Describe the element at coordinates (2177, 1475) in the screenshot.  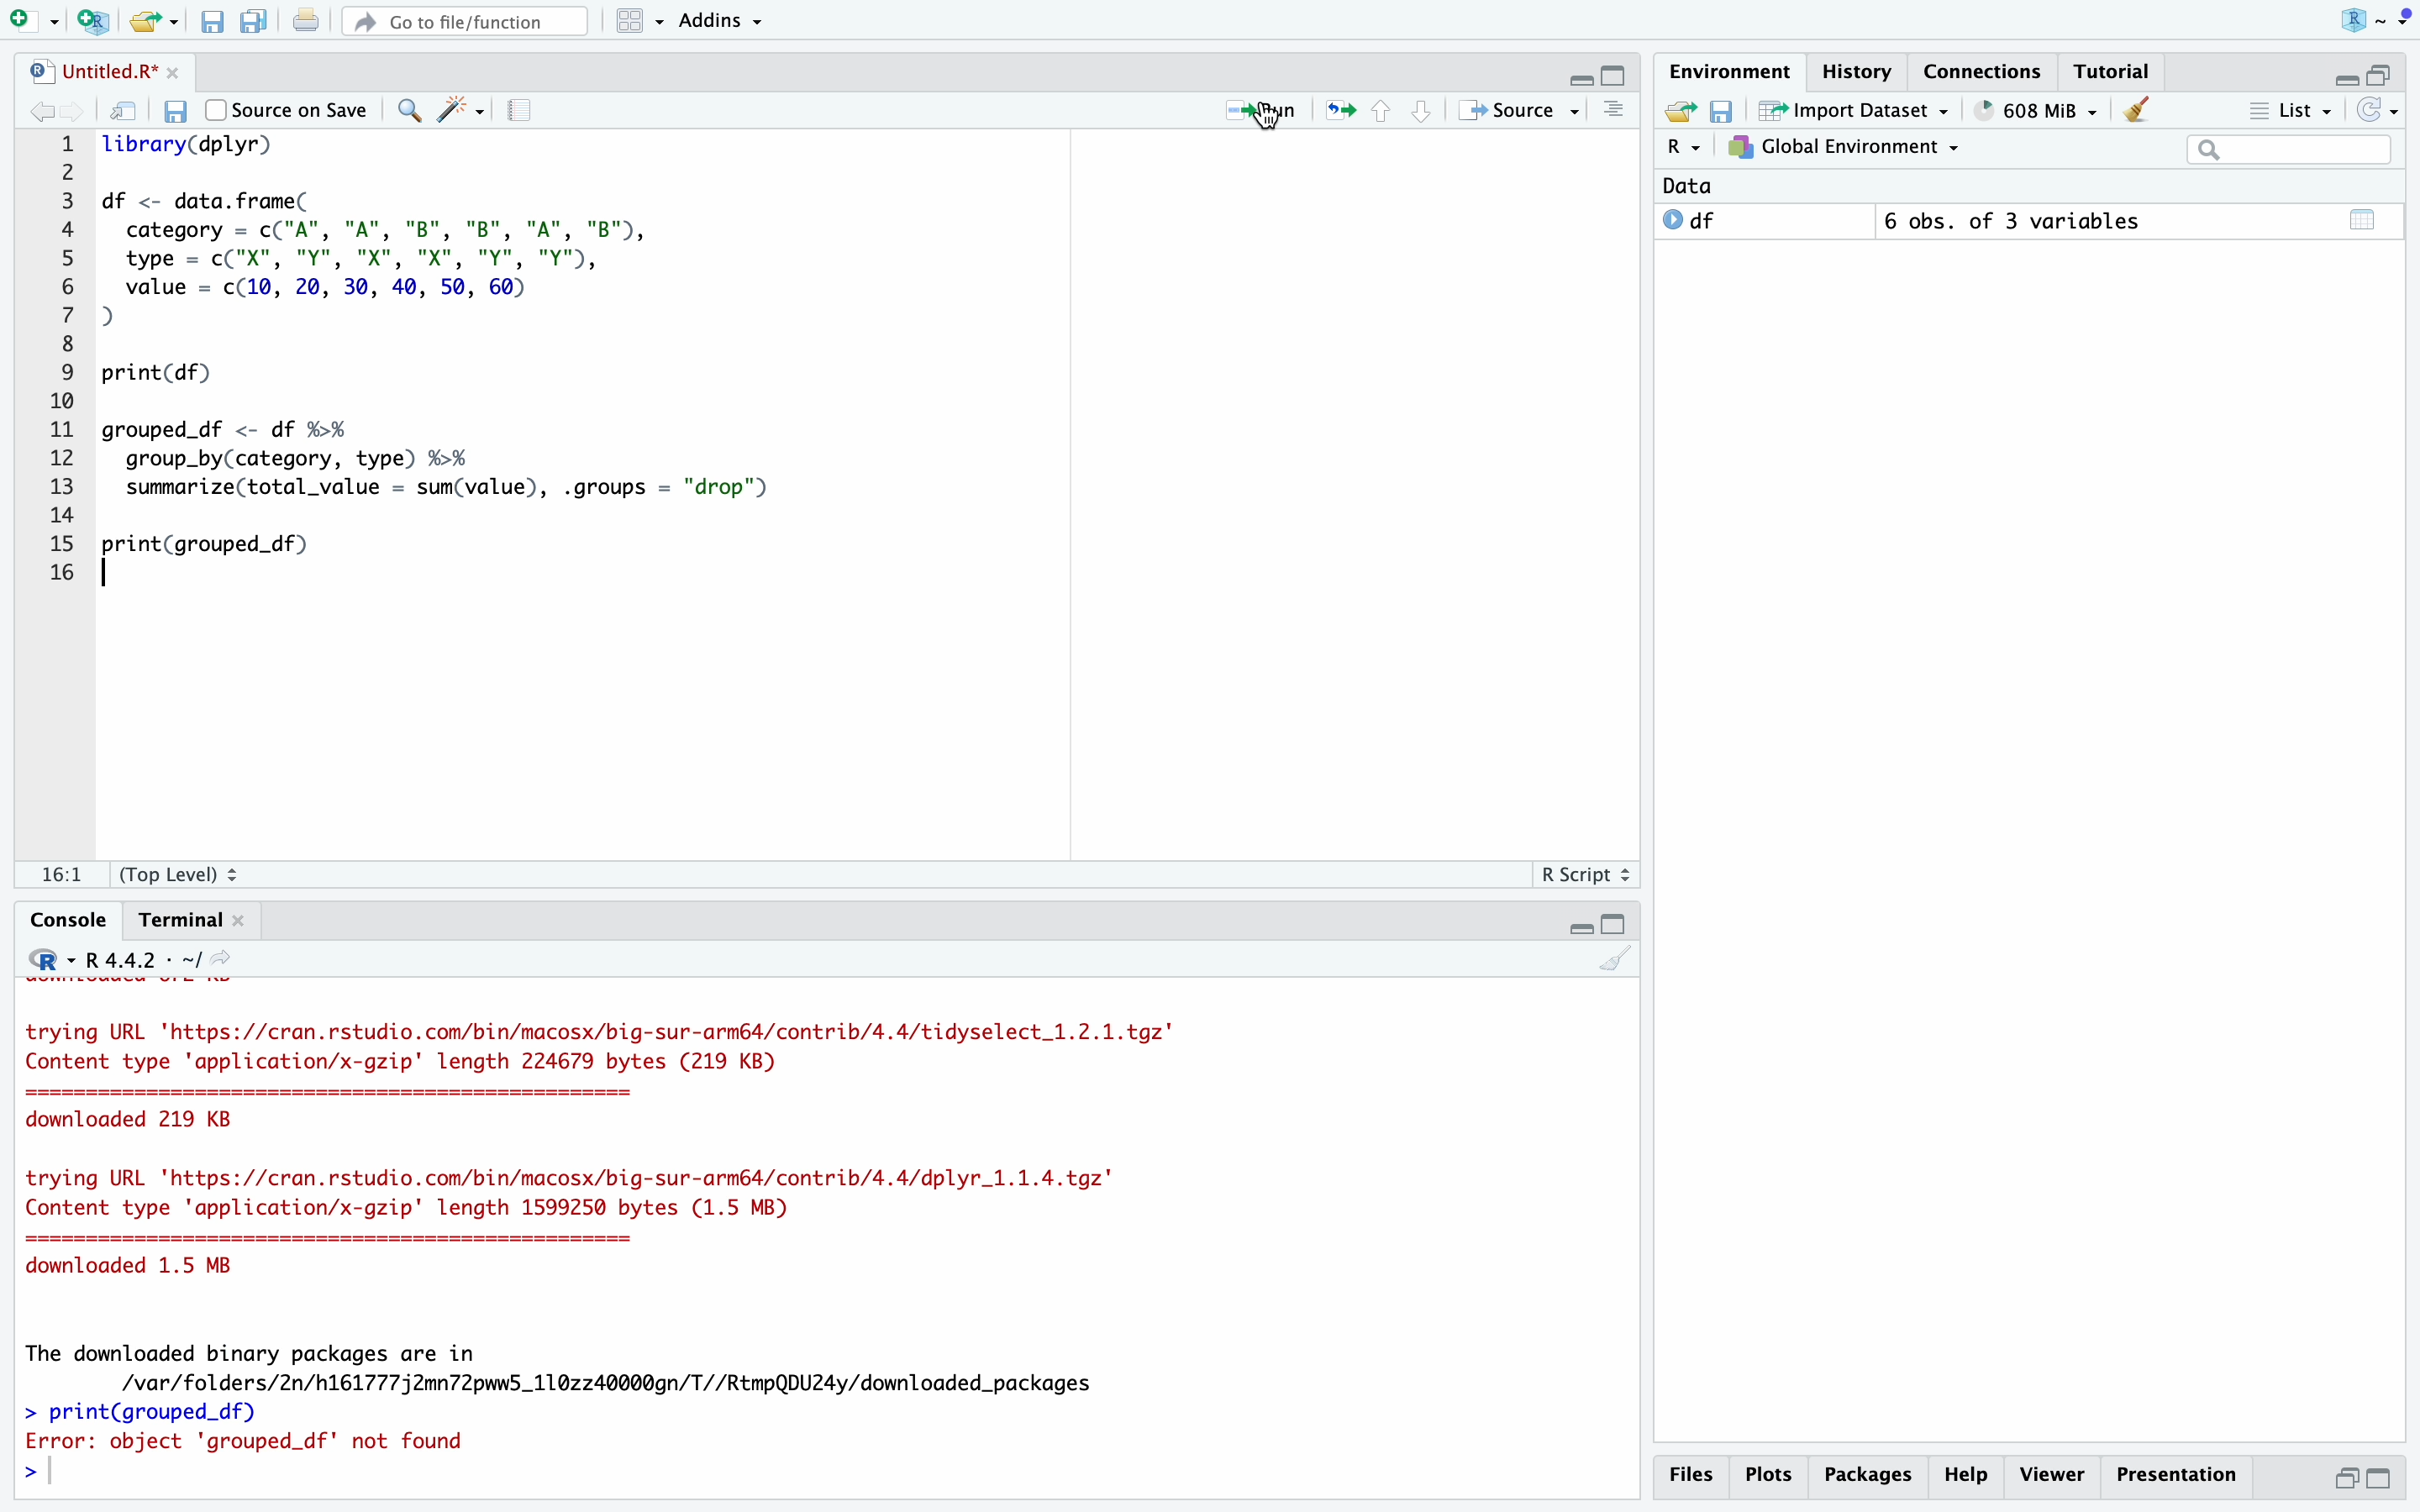
I see `Presentation` at that location.